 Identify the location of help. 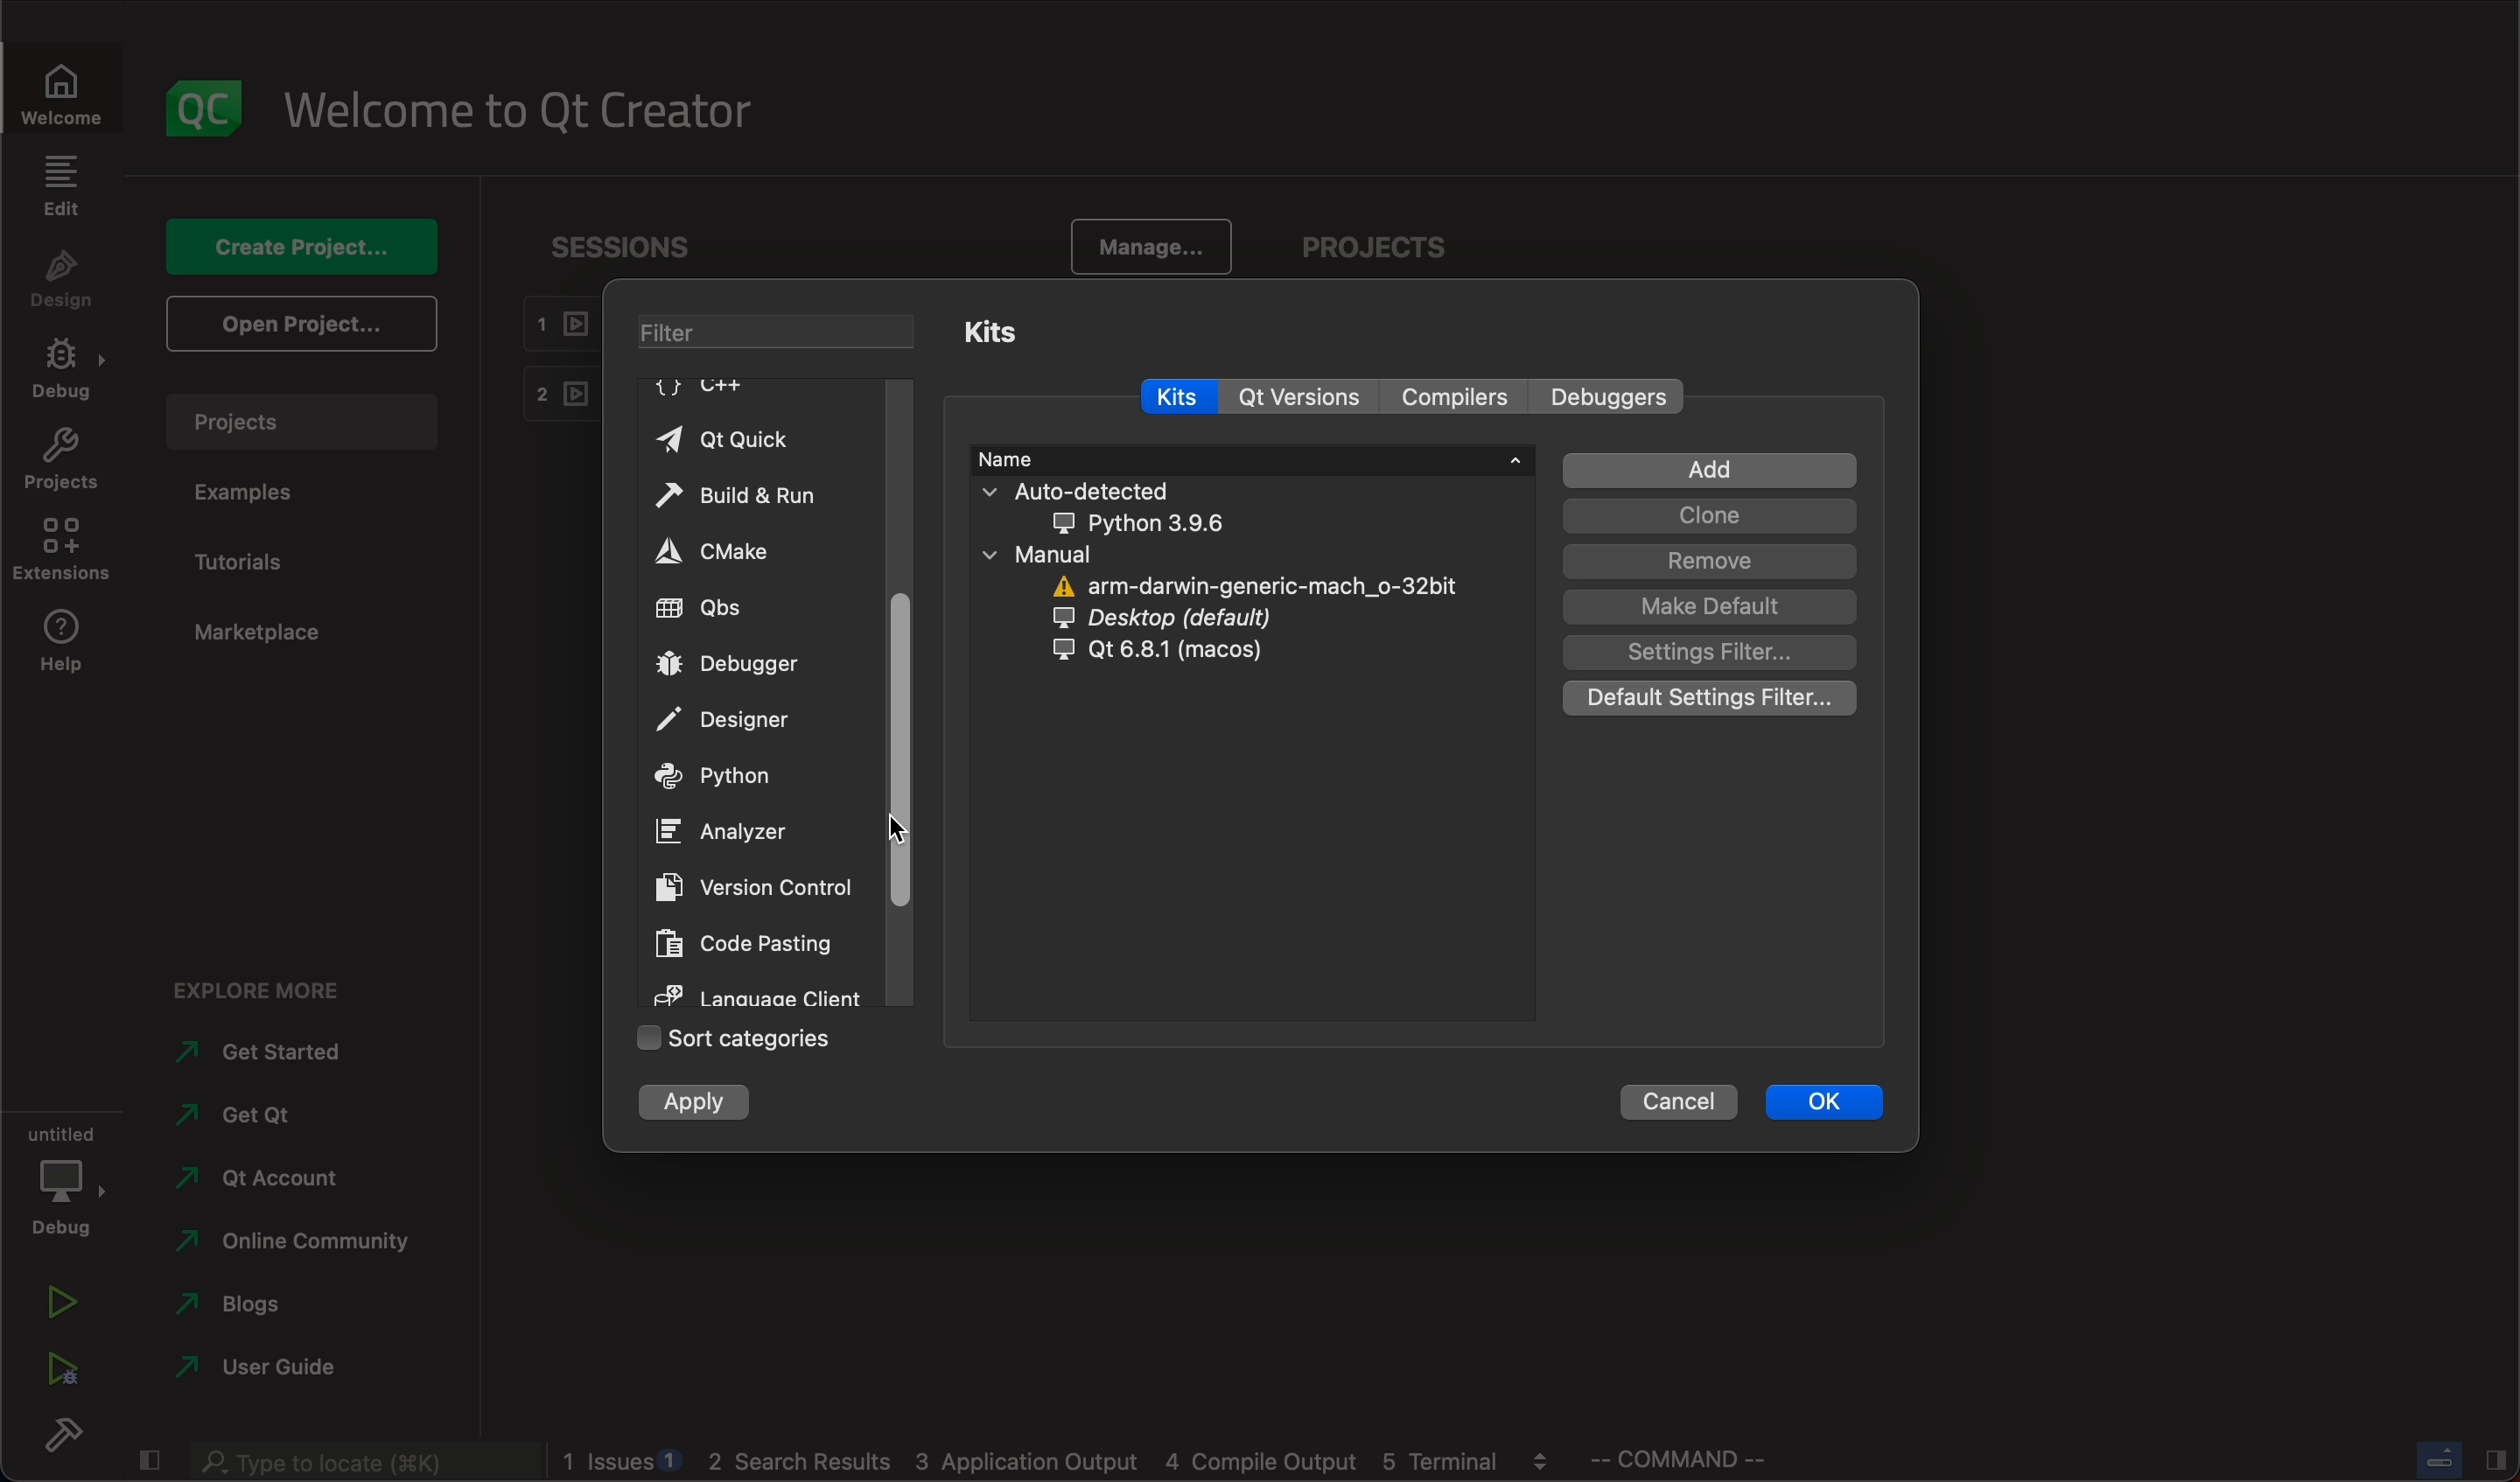
(59, 640).